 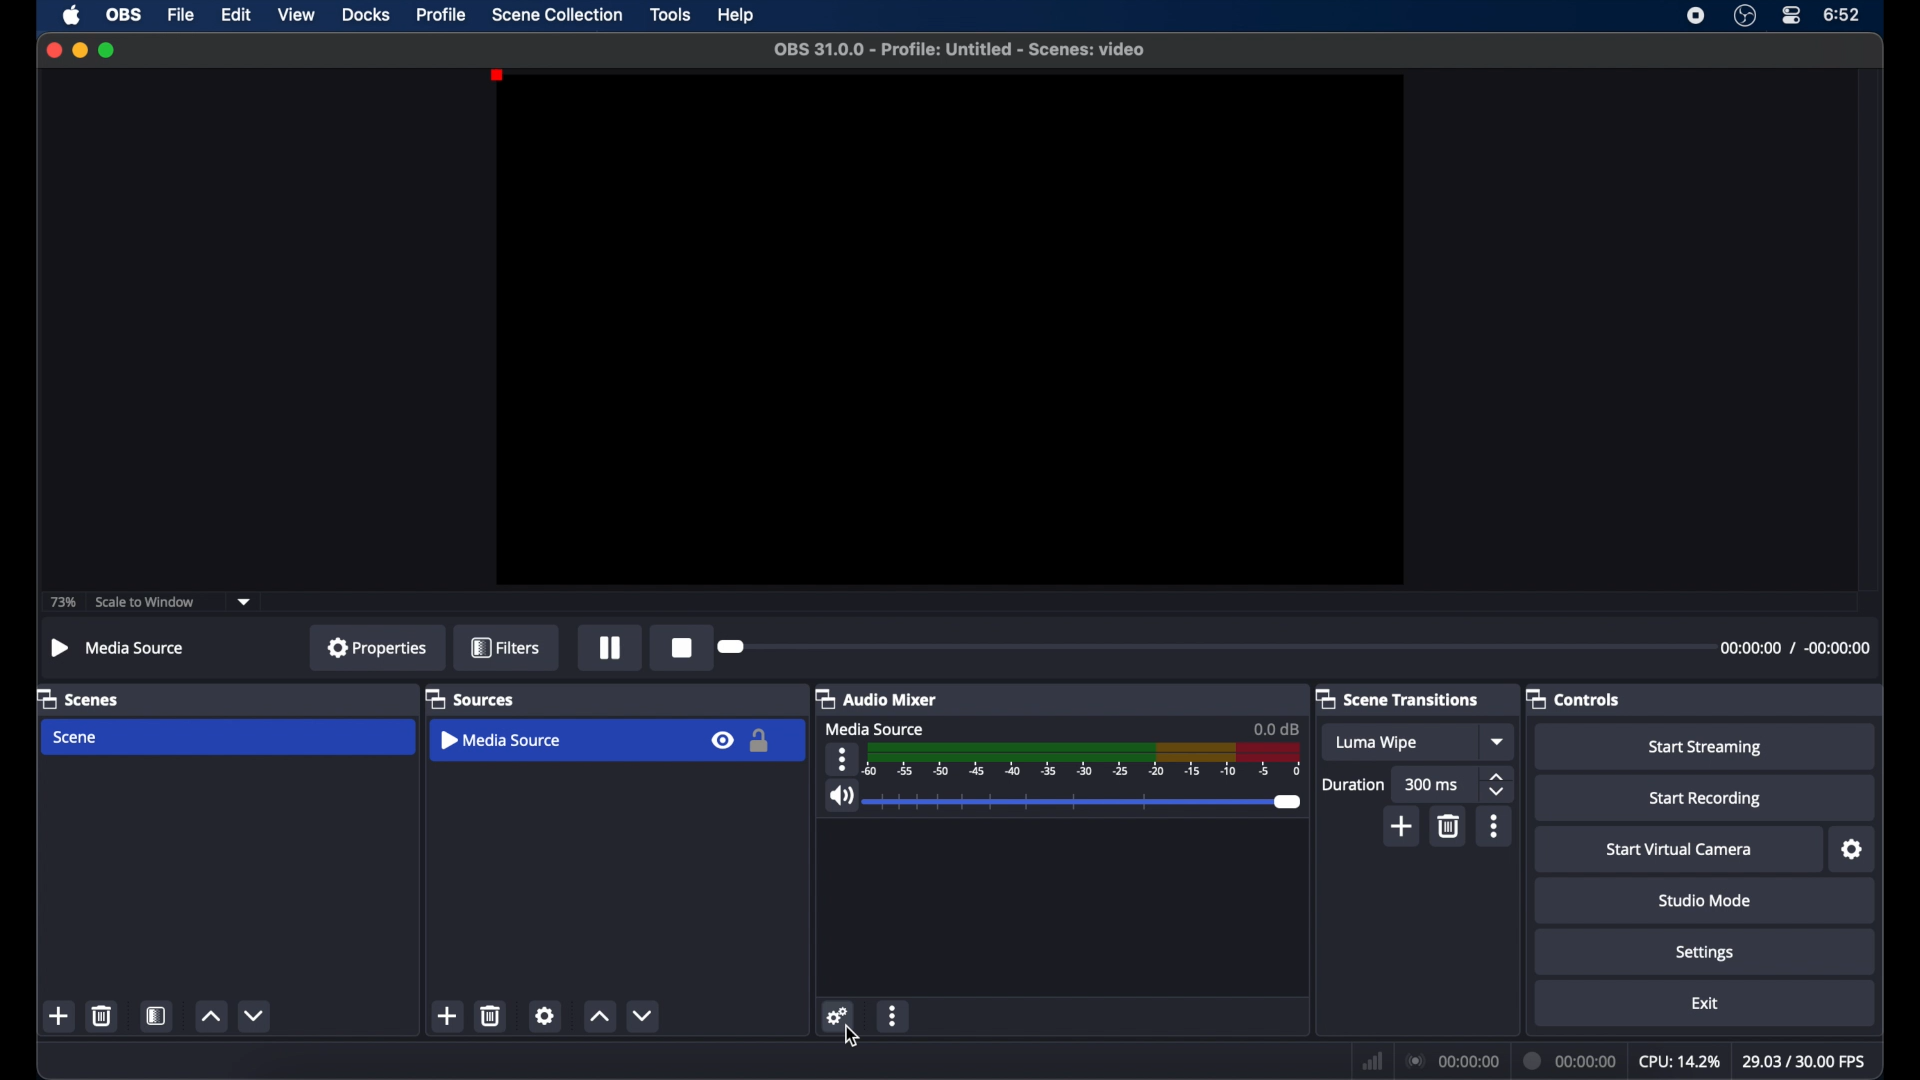 What do you see at coordinates (157, 1016) in the screenshot?
I see `scene filters` at bounding box center [157, 1016].